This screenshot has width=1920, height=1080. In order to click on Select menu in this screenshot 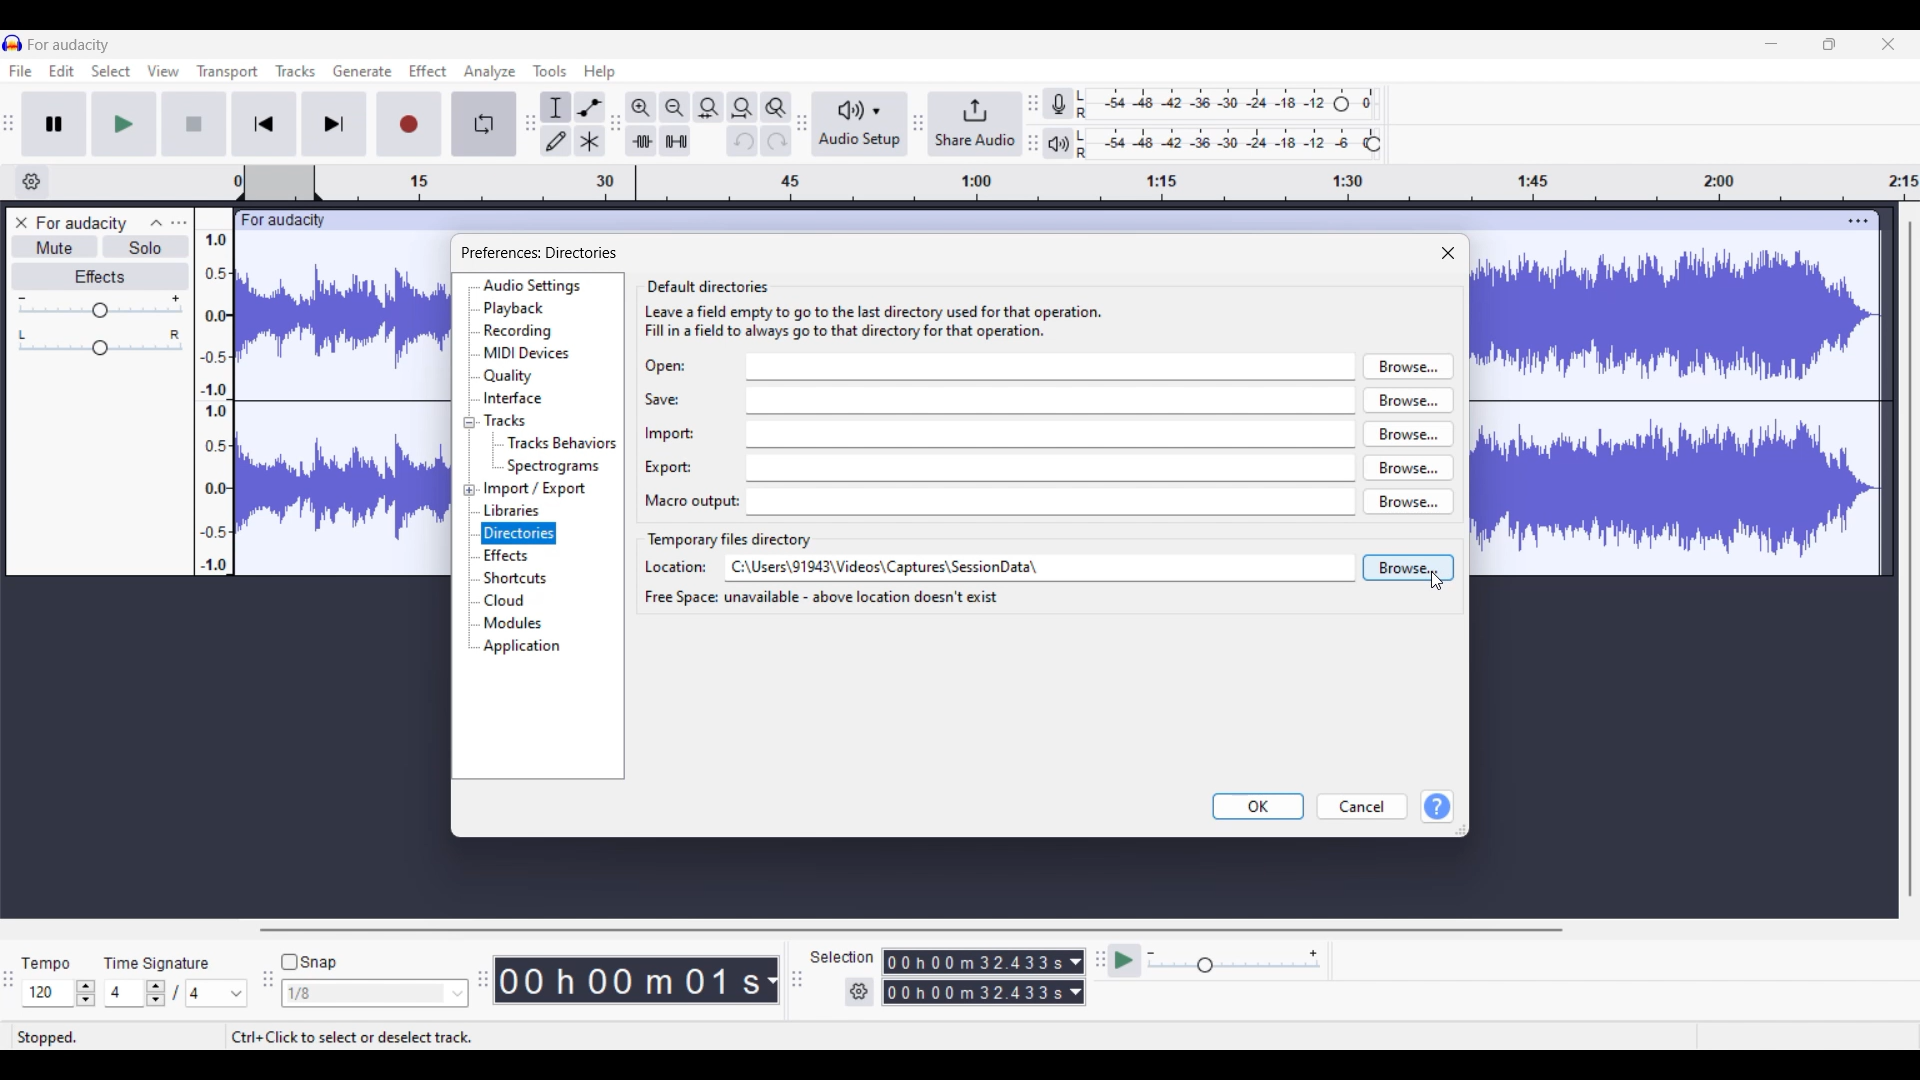, I will do `click(111, 71)`.